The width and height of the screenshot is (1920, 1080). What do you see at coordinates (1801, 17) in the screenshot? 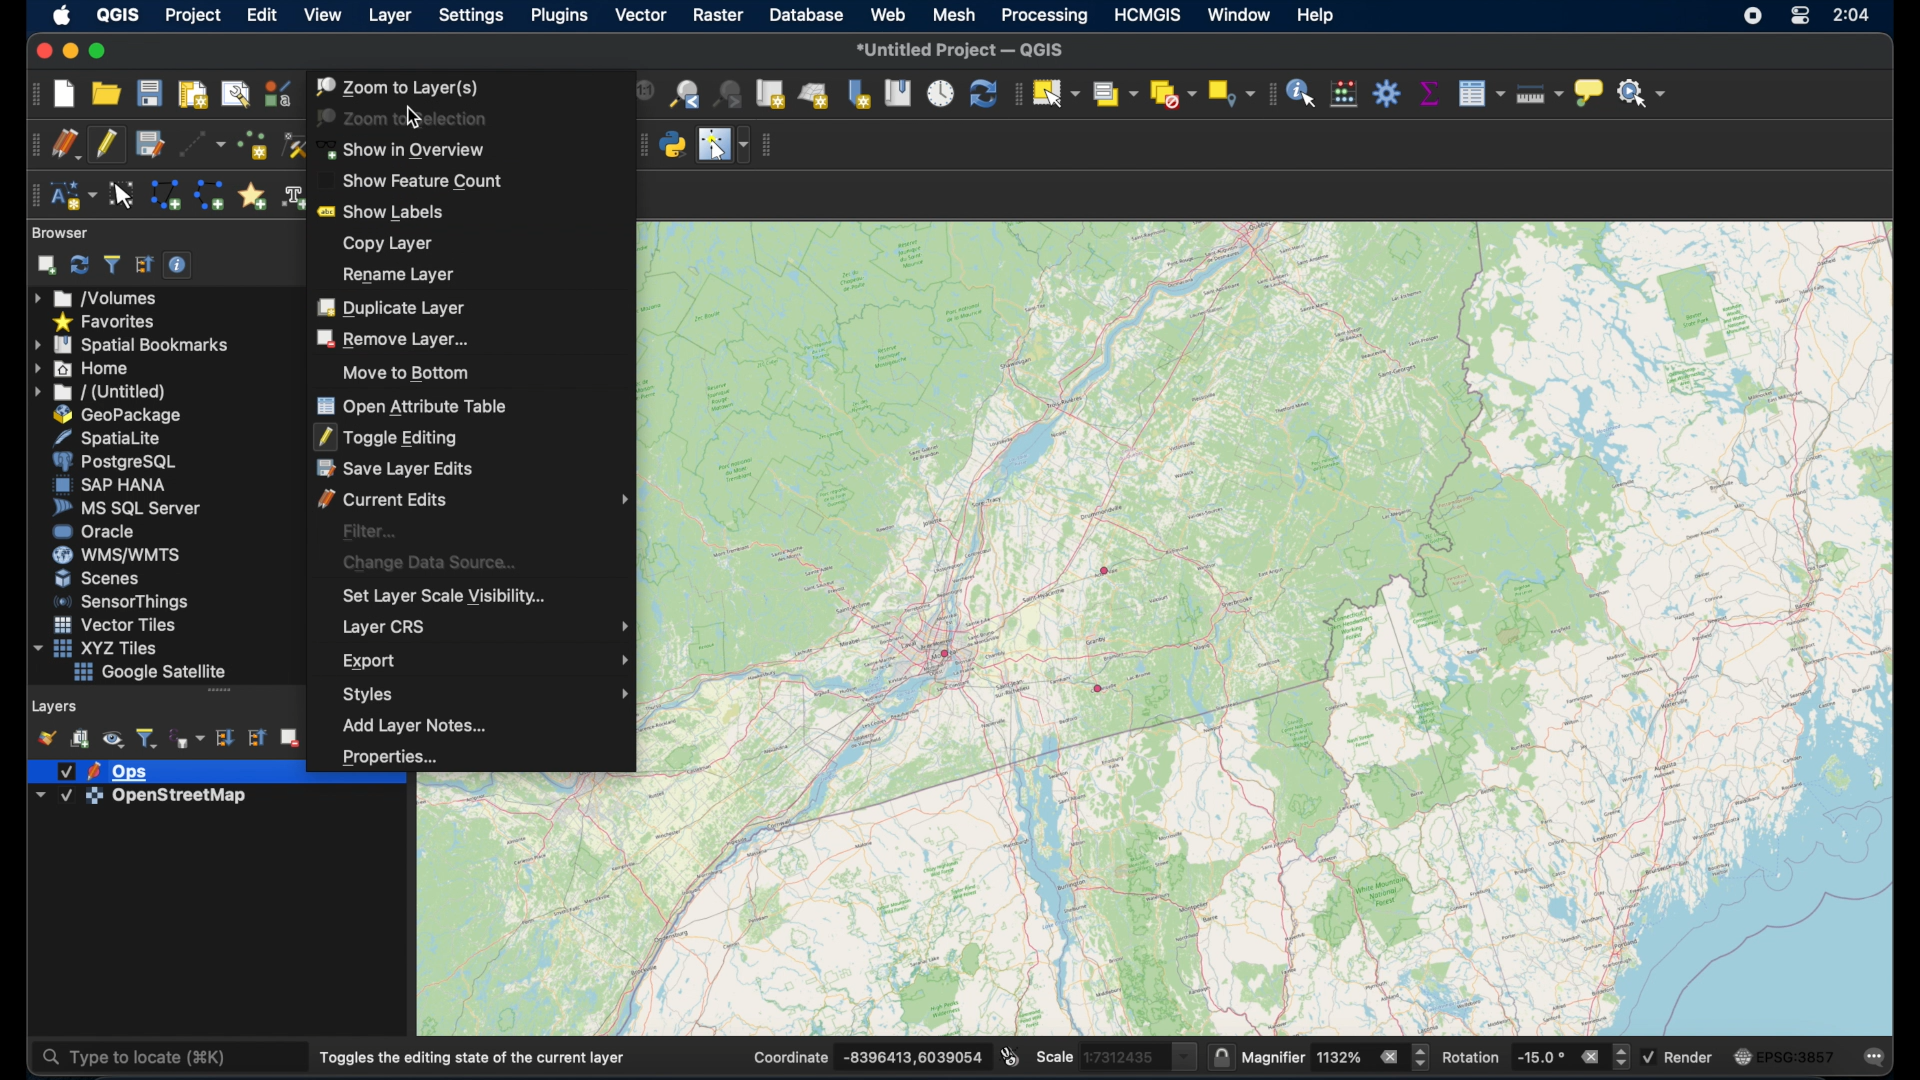
I see `control center` at bounding box center [1801, 17].